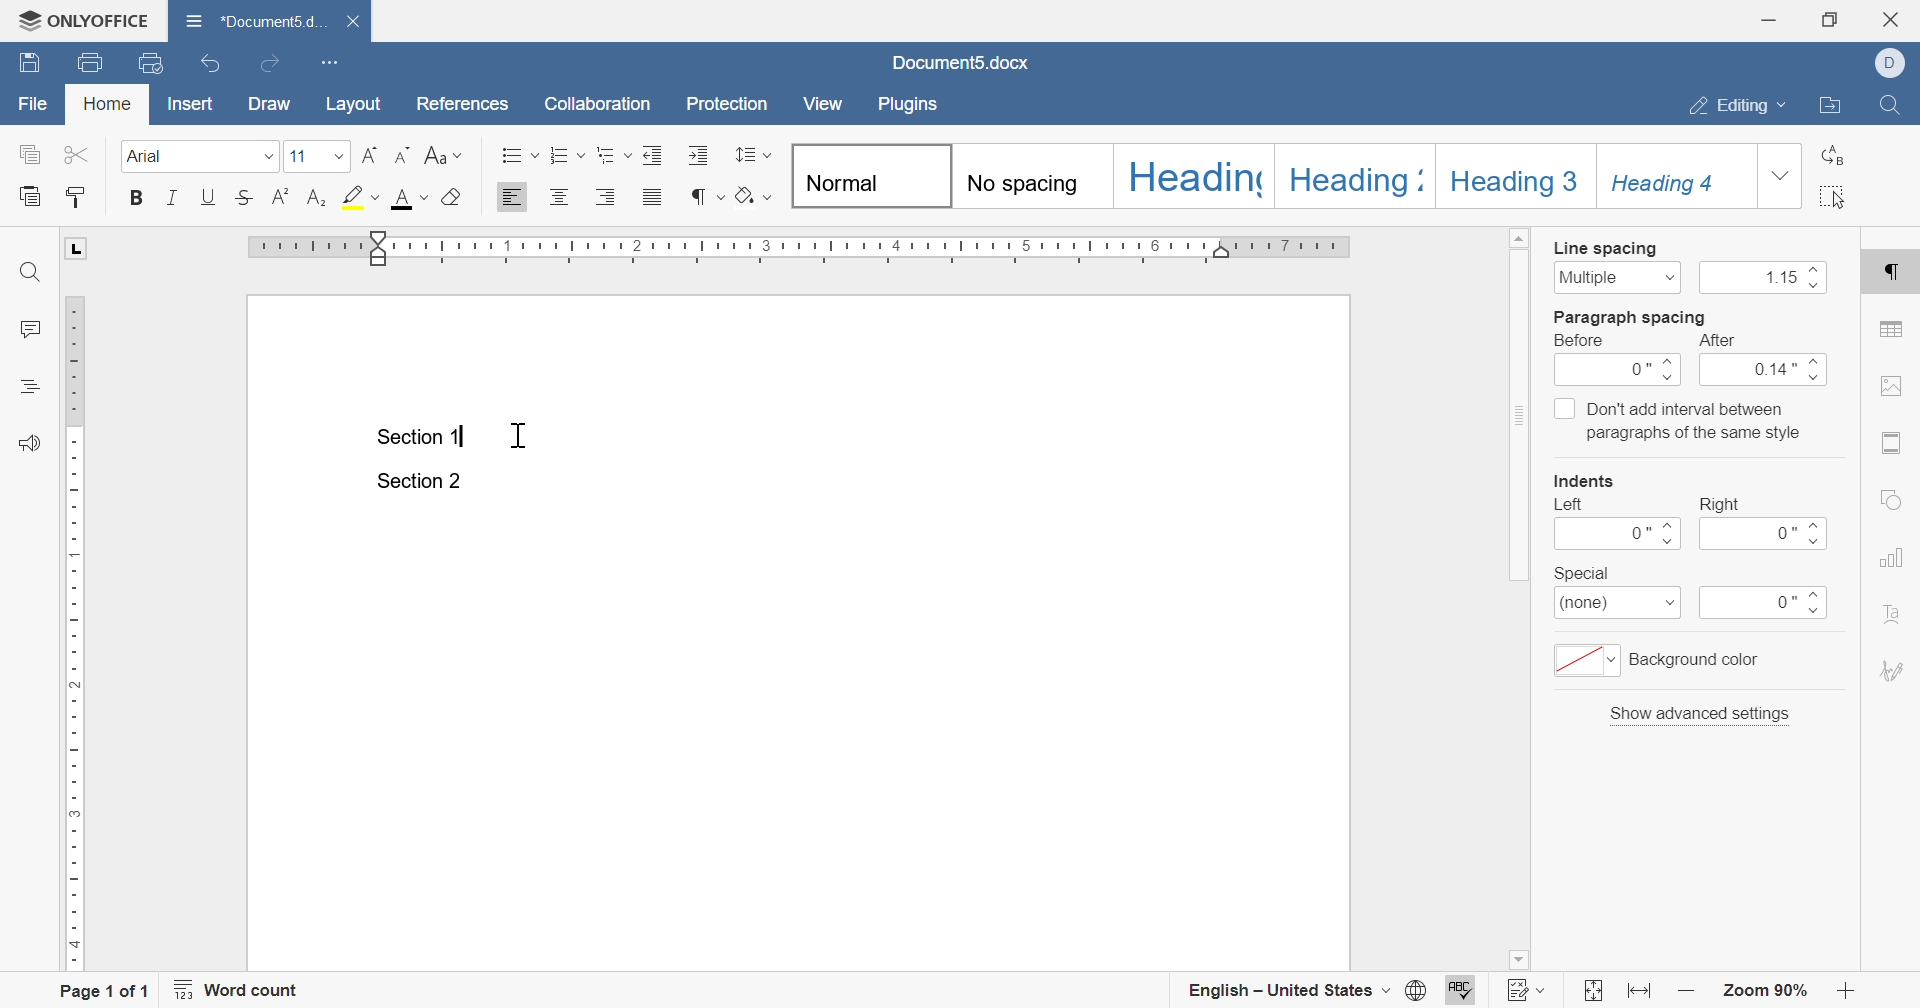 The height and width of the screenshot is (1008, 1920). I want to click on close, so click(1895, 19).